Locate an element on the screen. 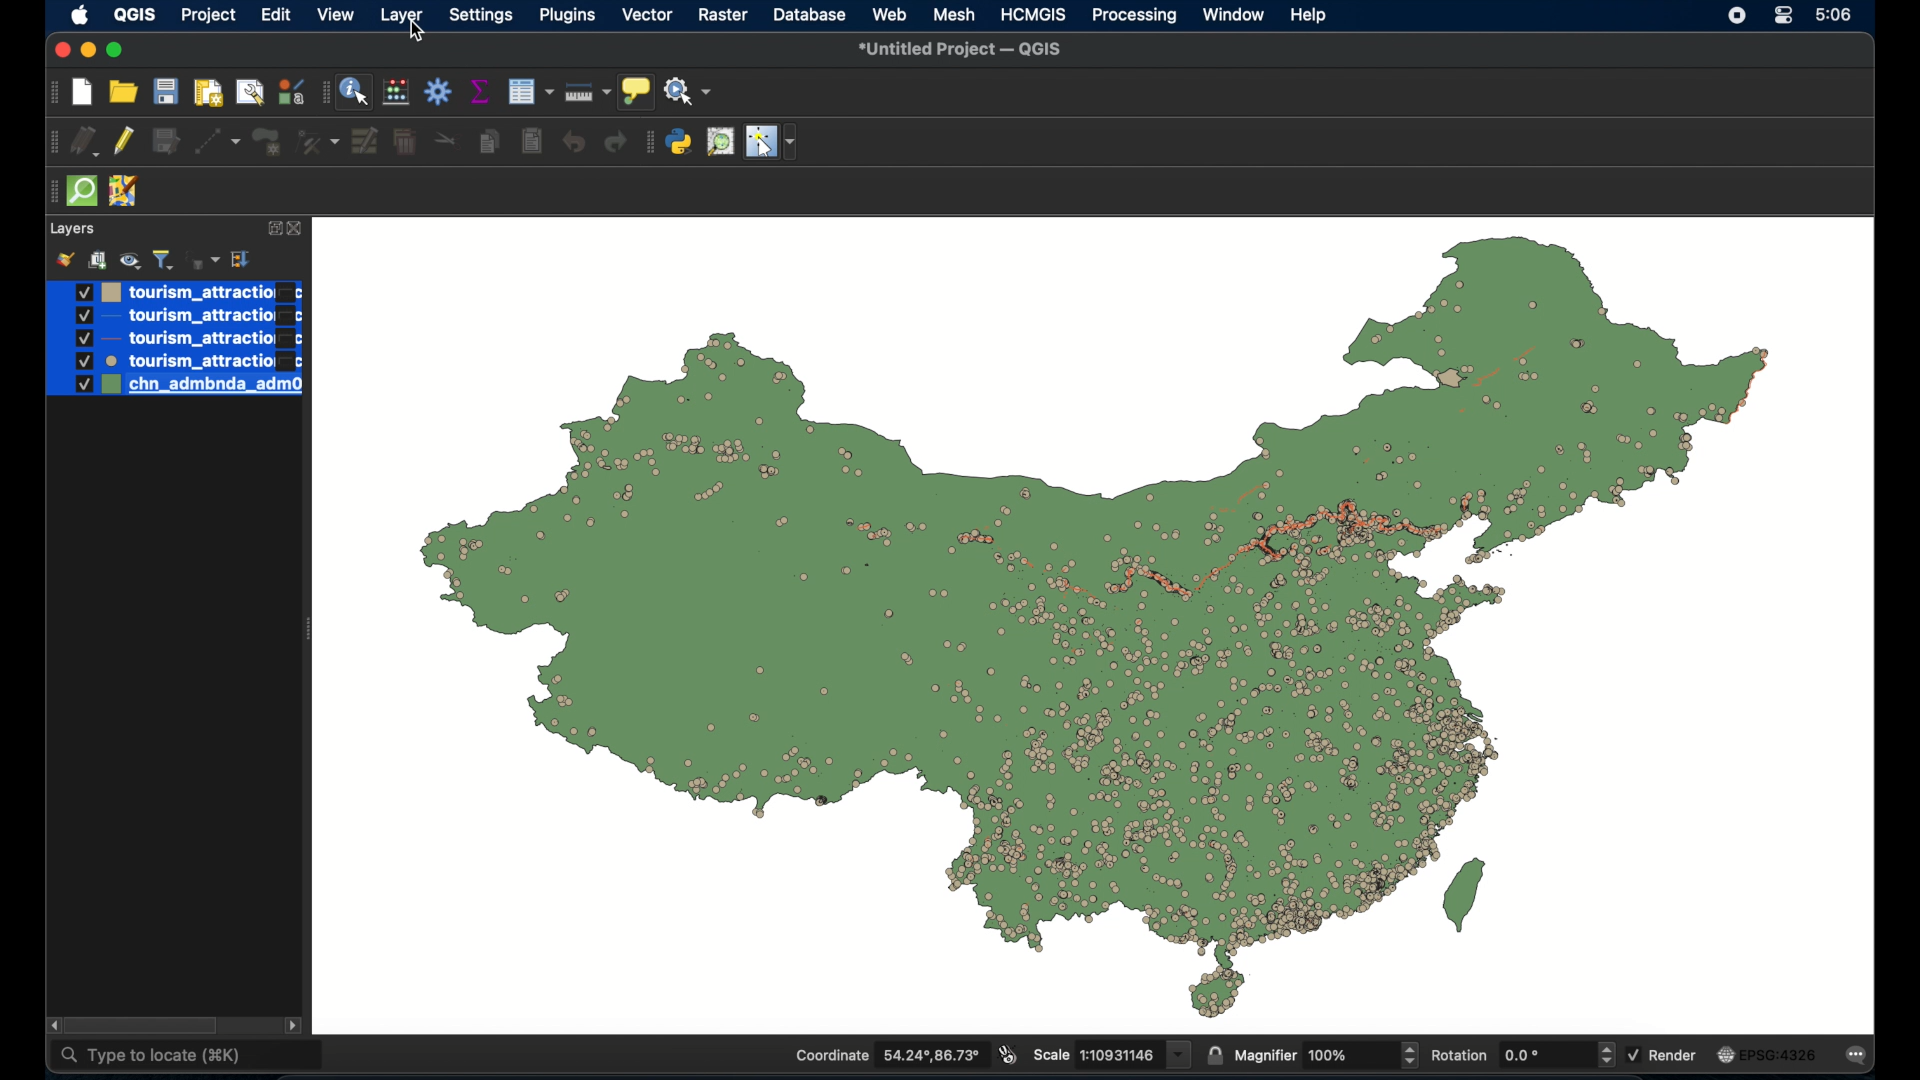 Image resolution: width=1920 pixels, height=1080 pixels. layer is located at coordinates (71, 230).